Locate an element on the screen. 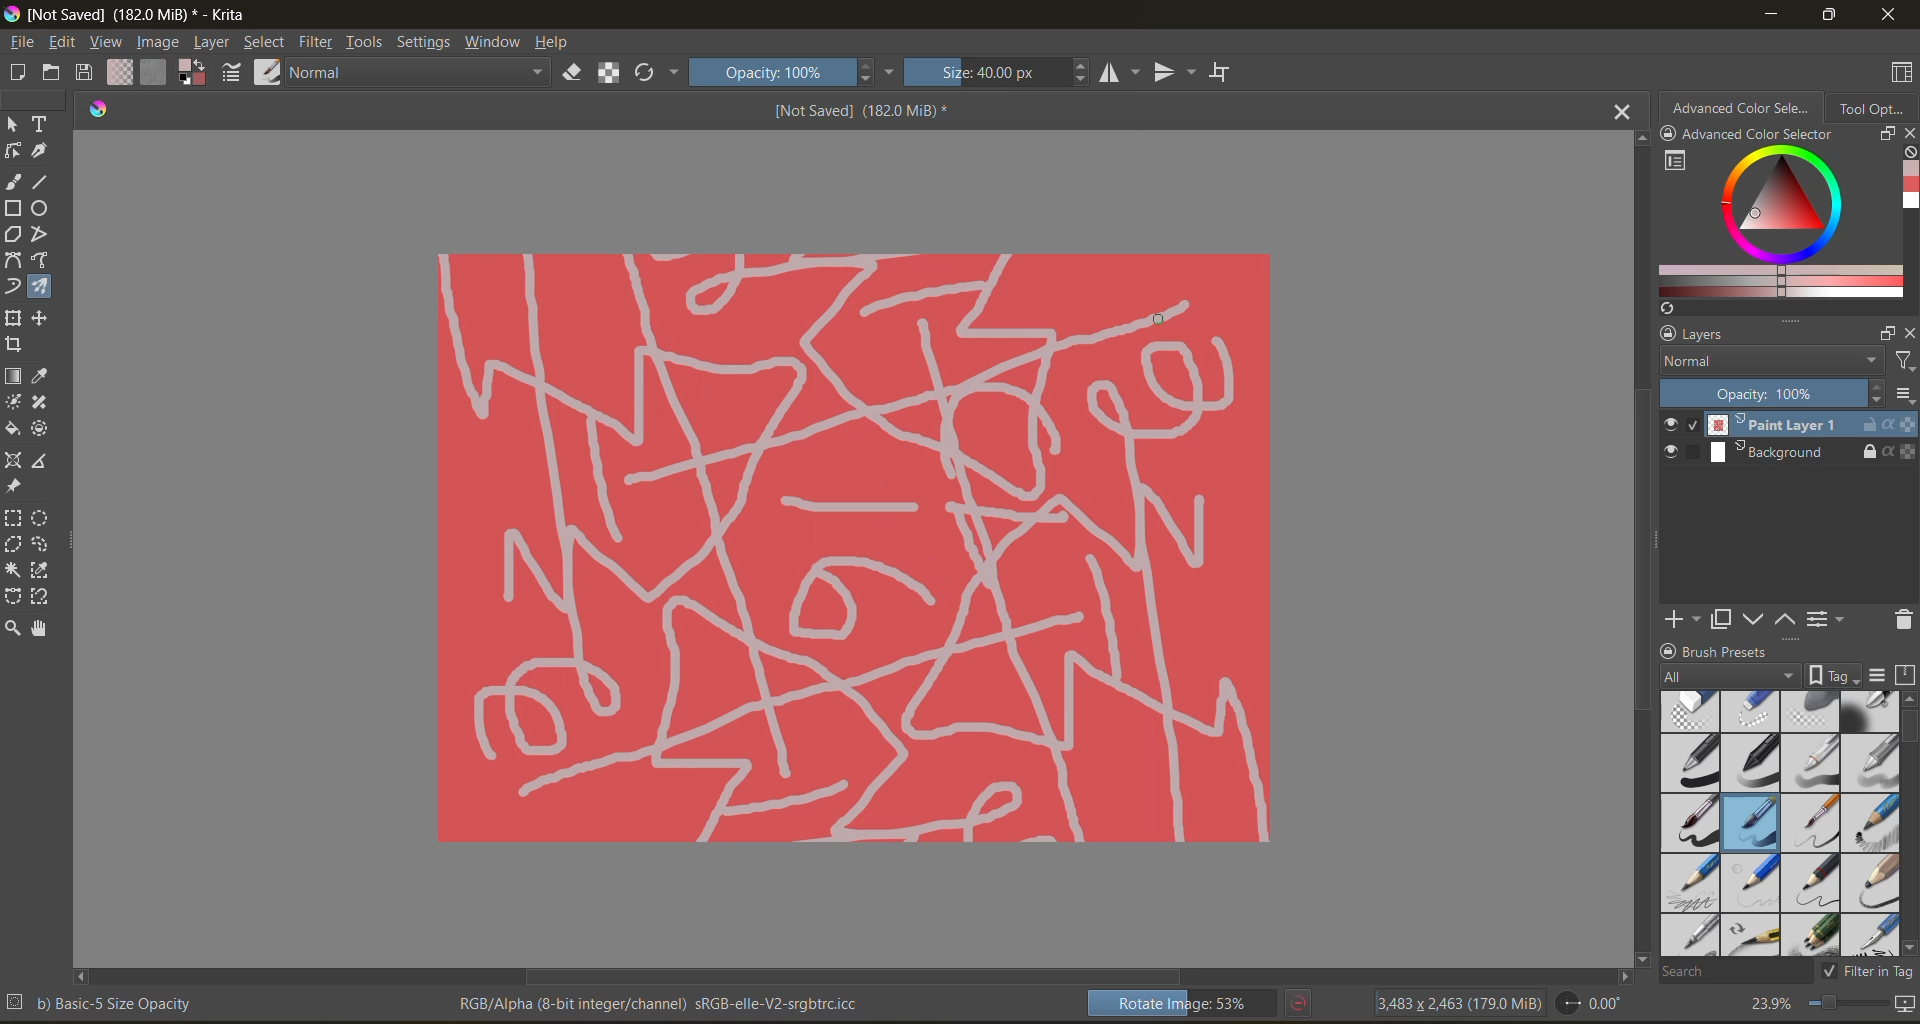 This screenshot has width=1920, height=1024. Fill patterns is located at coordinates (154, 73).